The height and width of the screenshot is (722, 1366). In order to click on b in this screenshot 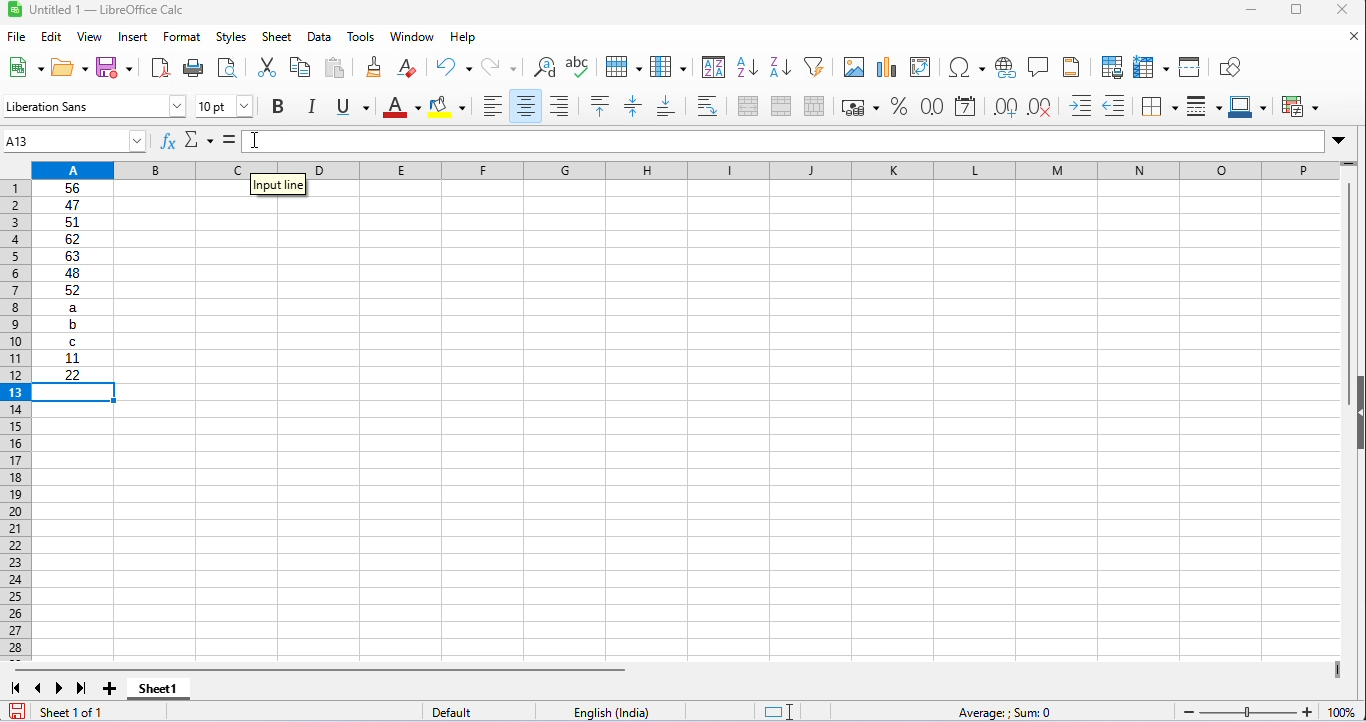, I will do `click(72, 325)`.